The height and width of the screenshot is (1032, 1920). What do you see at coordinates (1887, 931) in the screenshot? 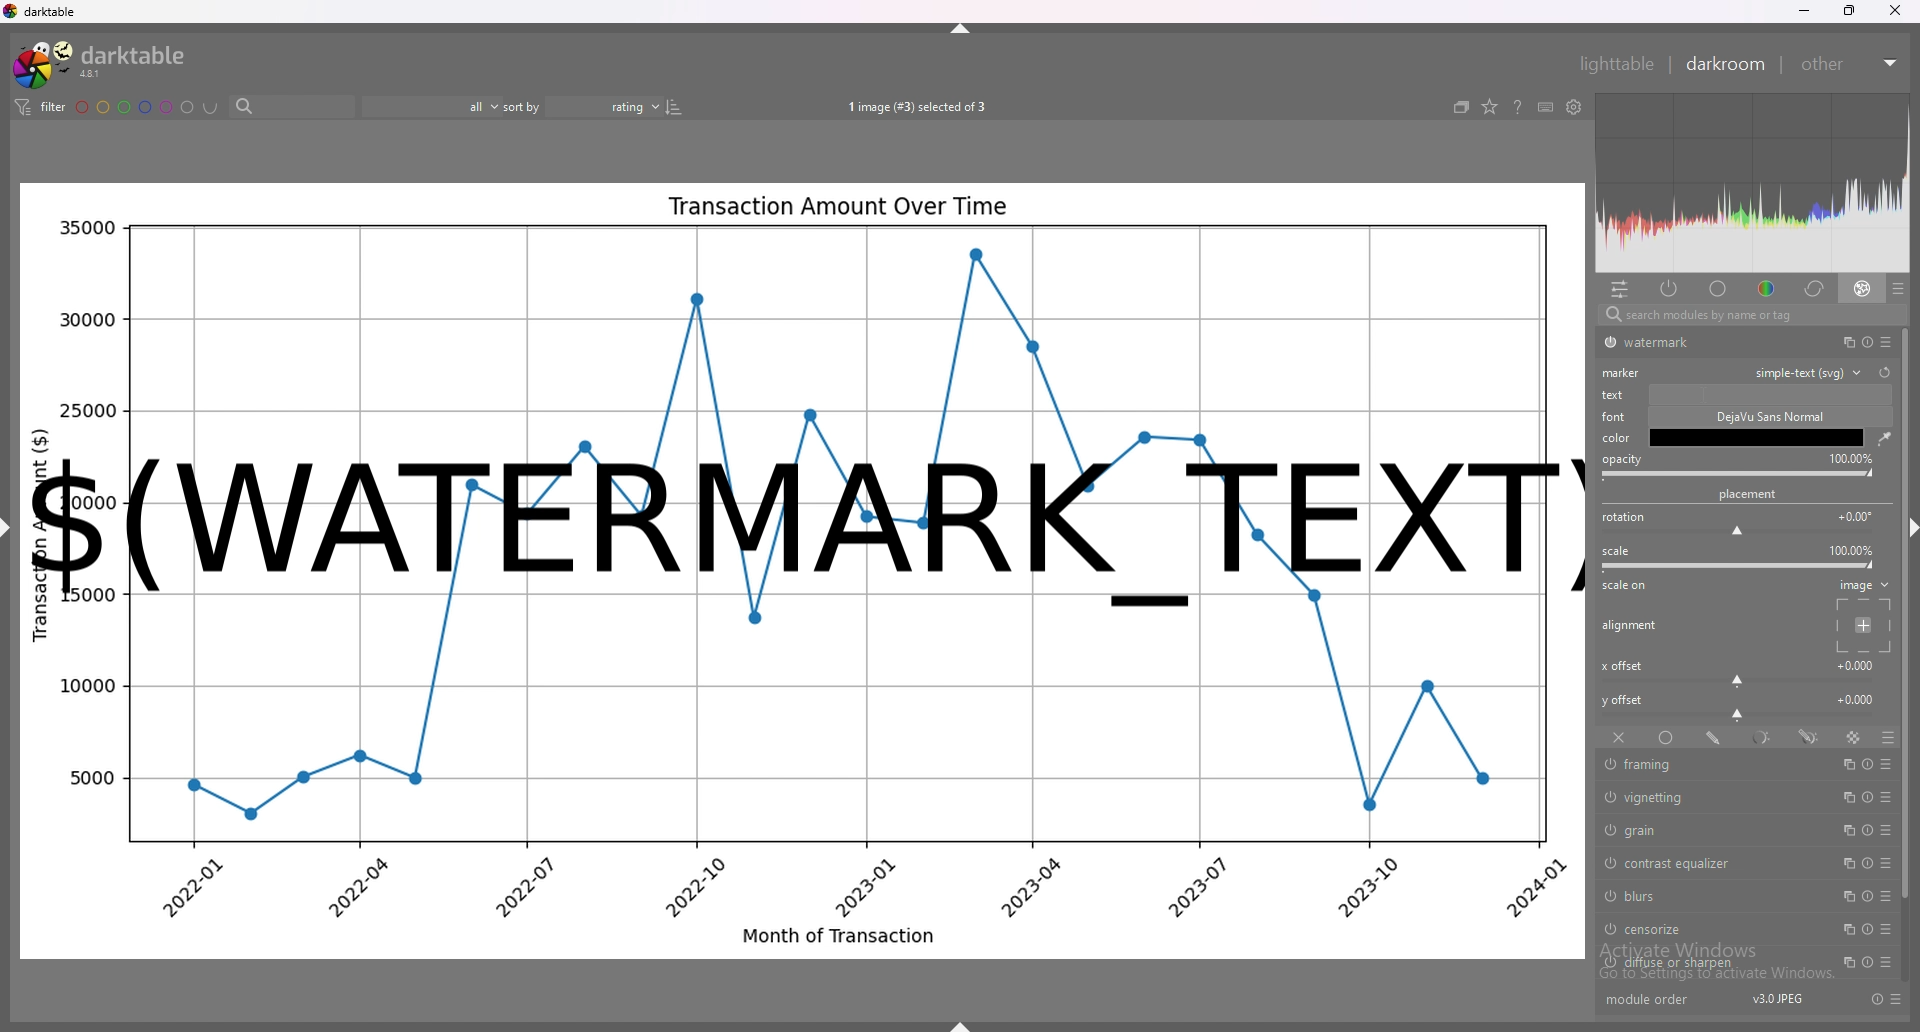
I see `presets` at bounding box center [1887, 931].